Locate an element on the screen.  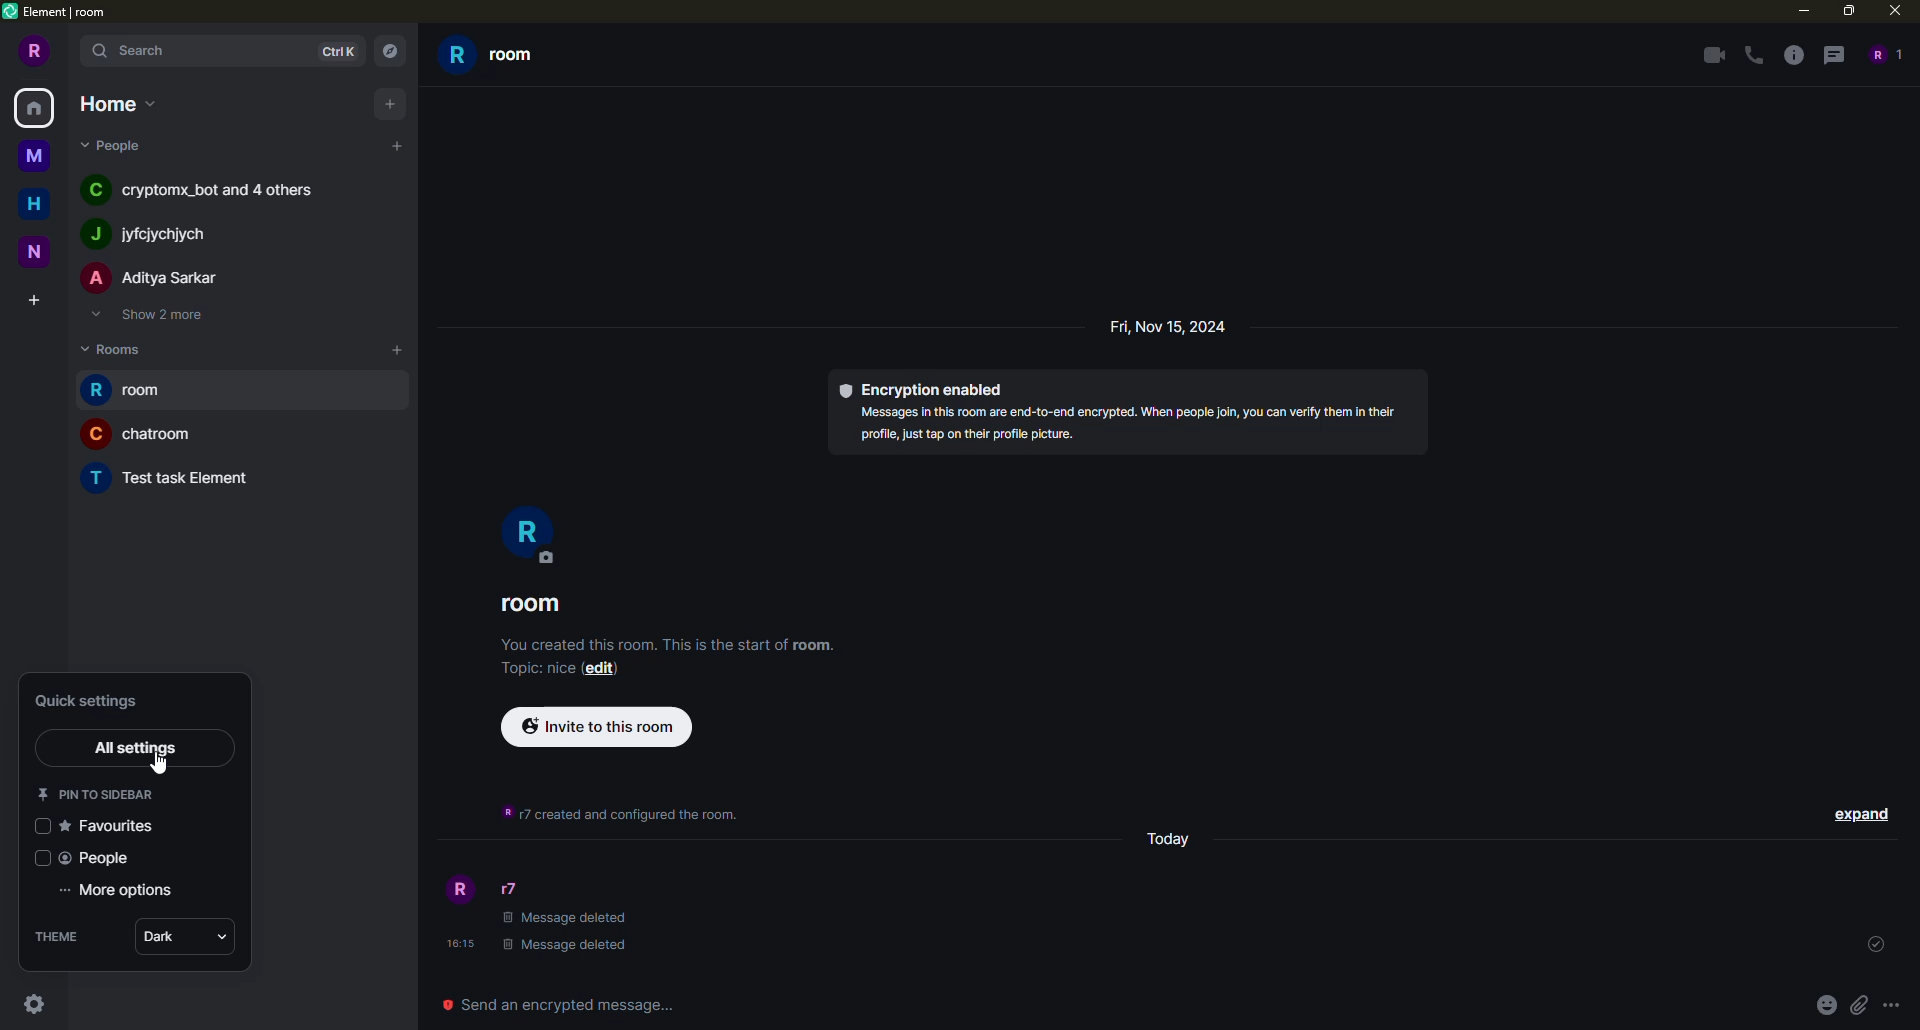
quick settings is located at coordinates (98, 700).